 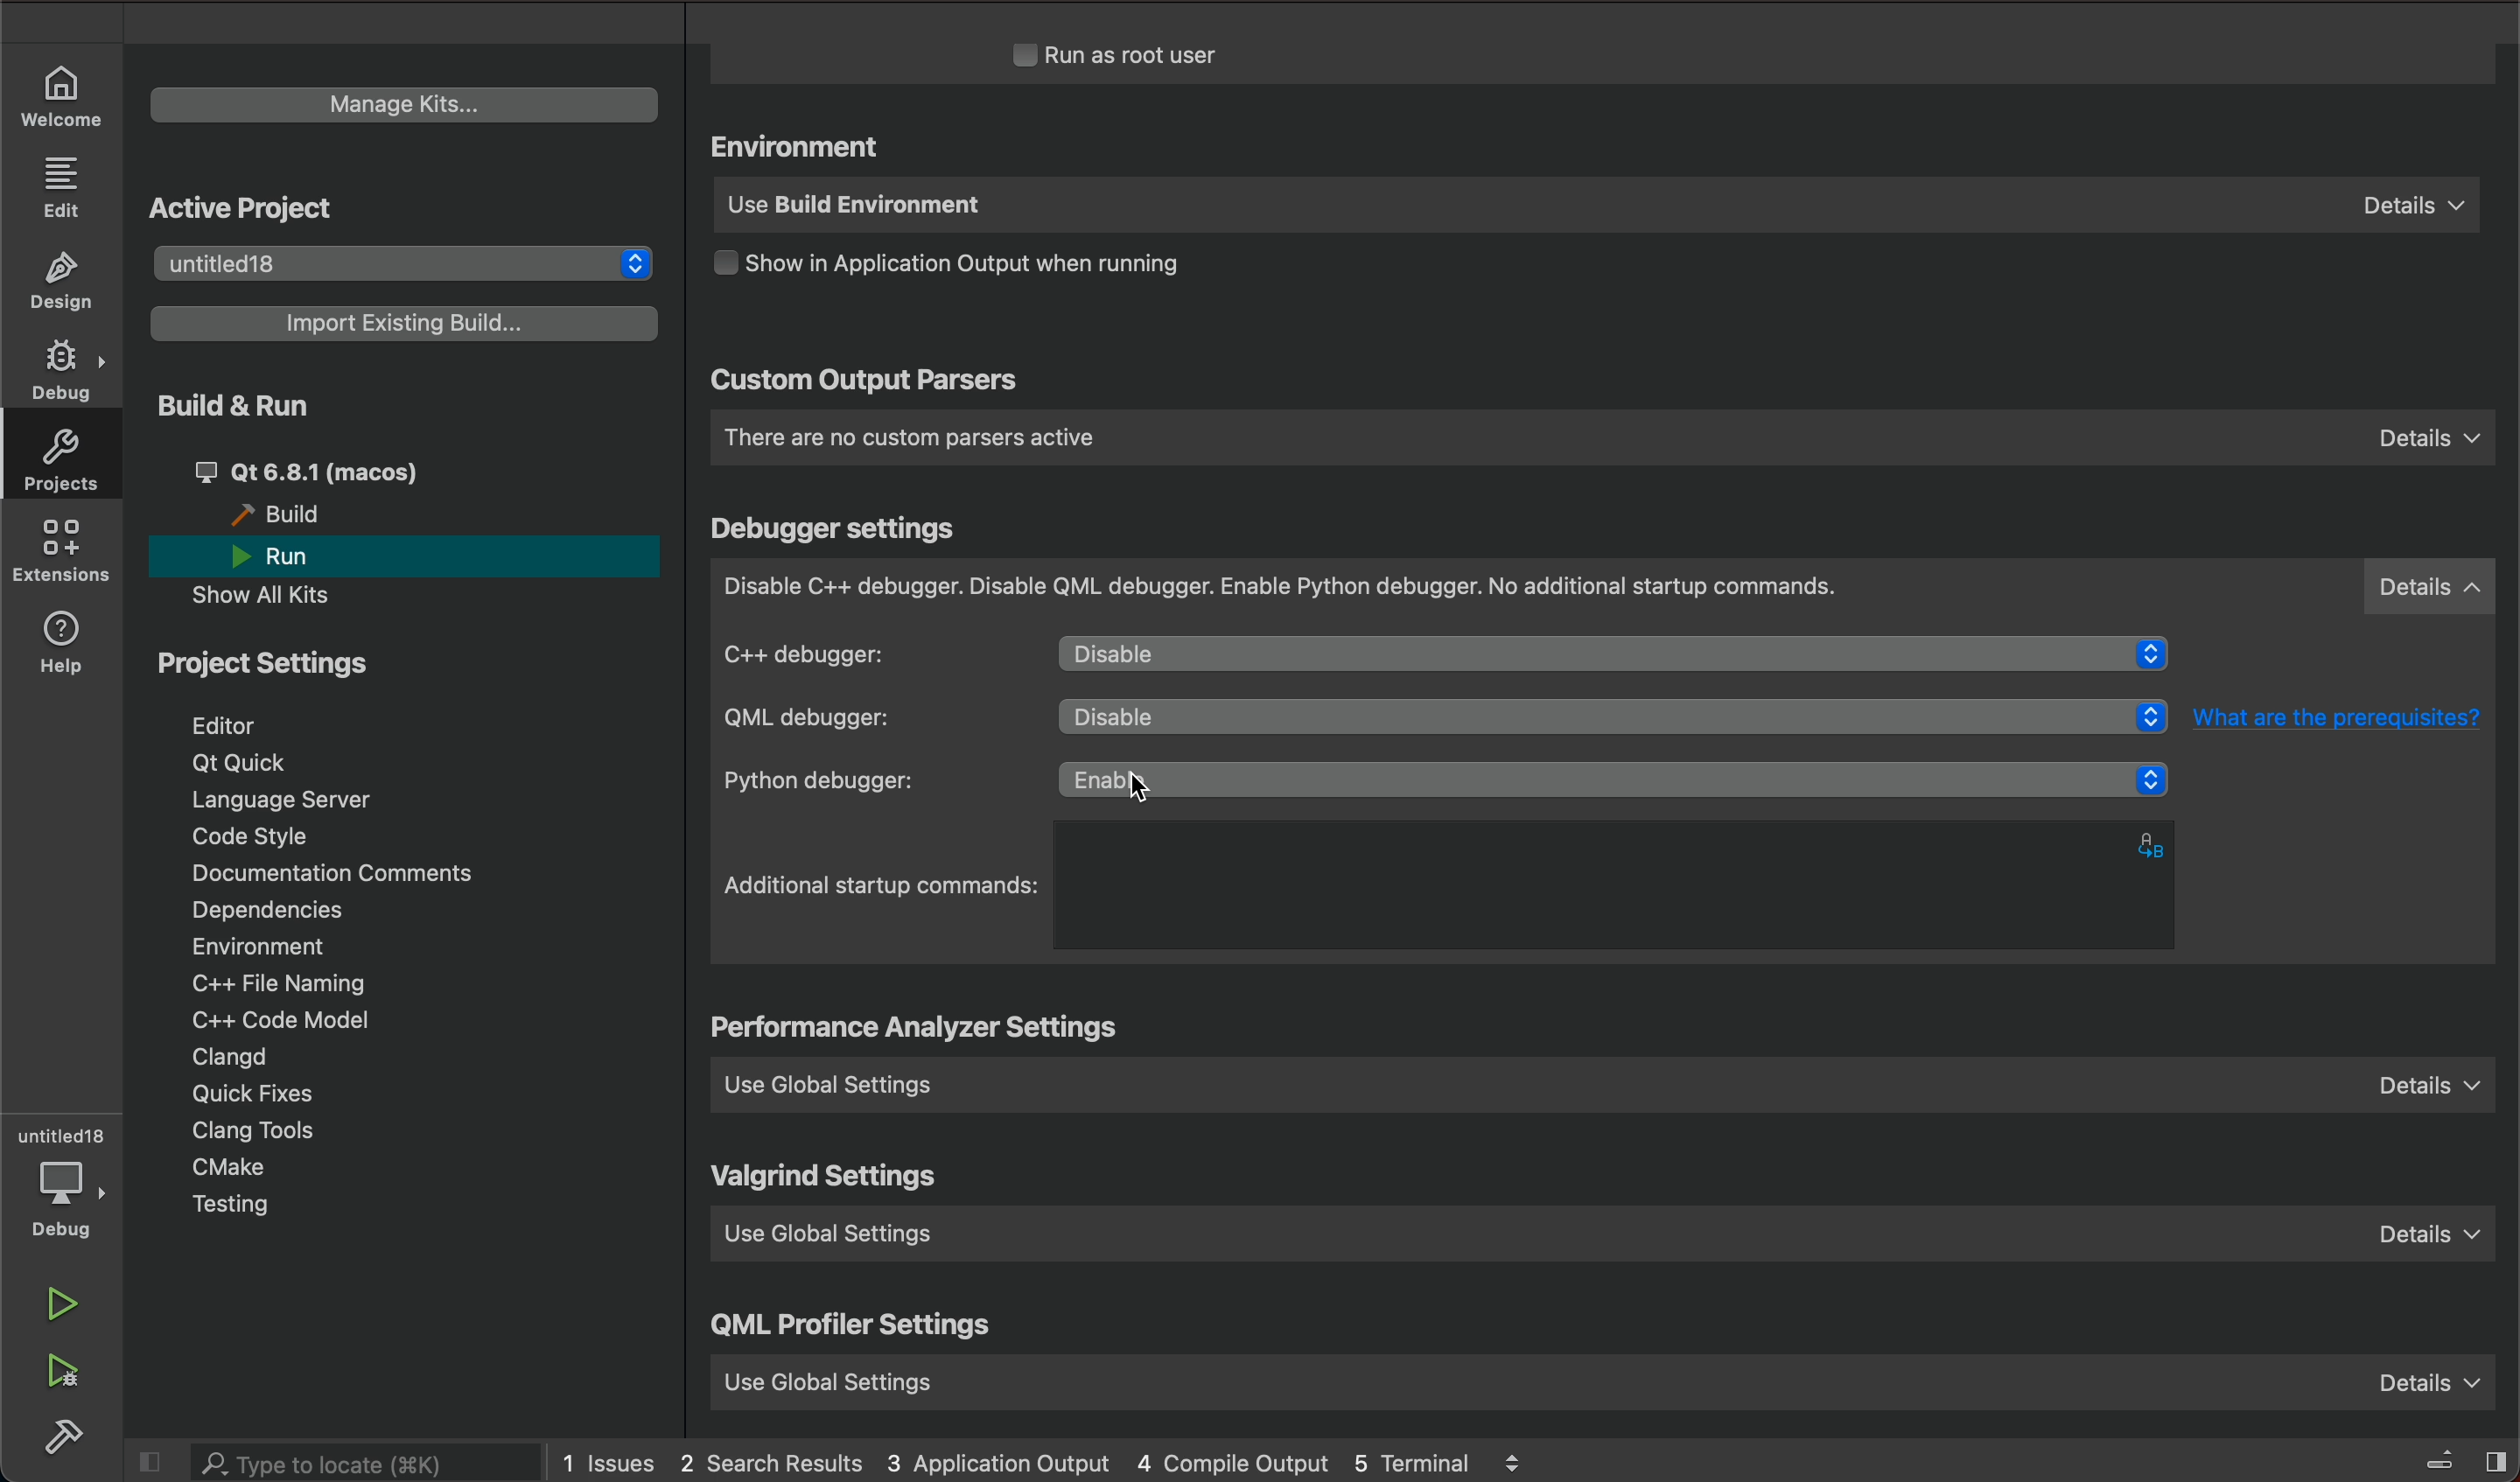 What do you see at coordinates (856, 718) in the screenshot?
I see `qml debugger` at bounding box center [856, 718].